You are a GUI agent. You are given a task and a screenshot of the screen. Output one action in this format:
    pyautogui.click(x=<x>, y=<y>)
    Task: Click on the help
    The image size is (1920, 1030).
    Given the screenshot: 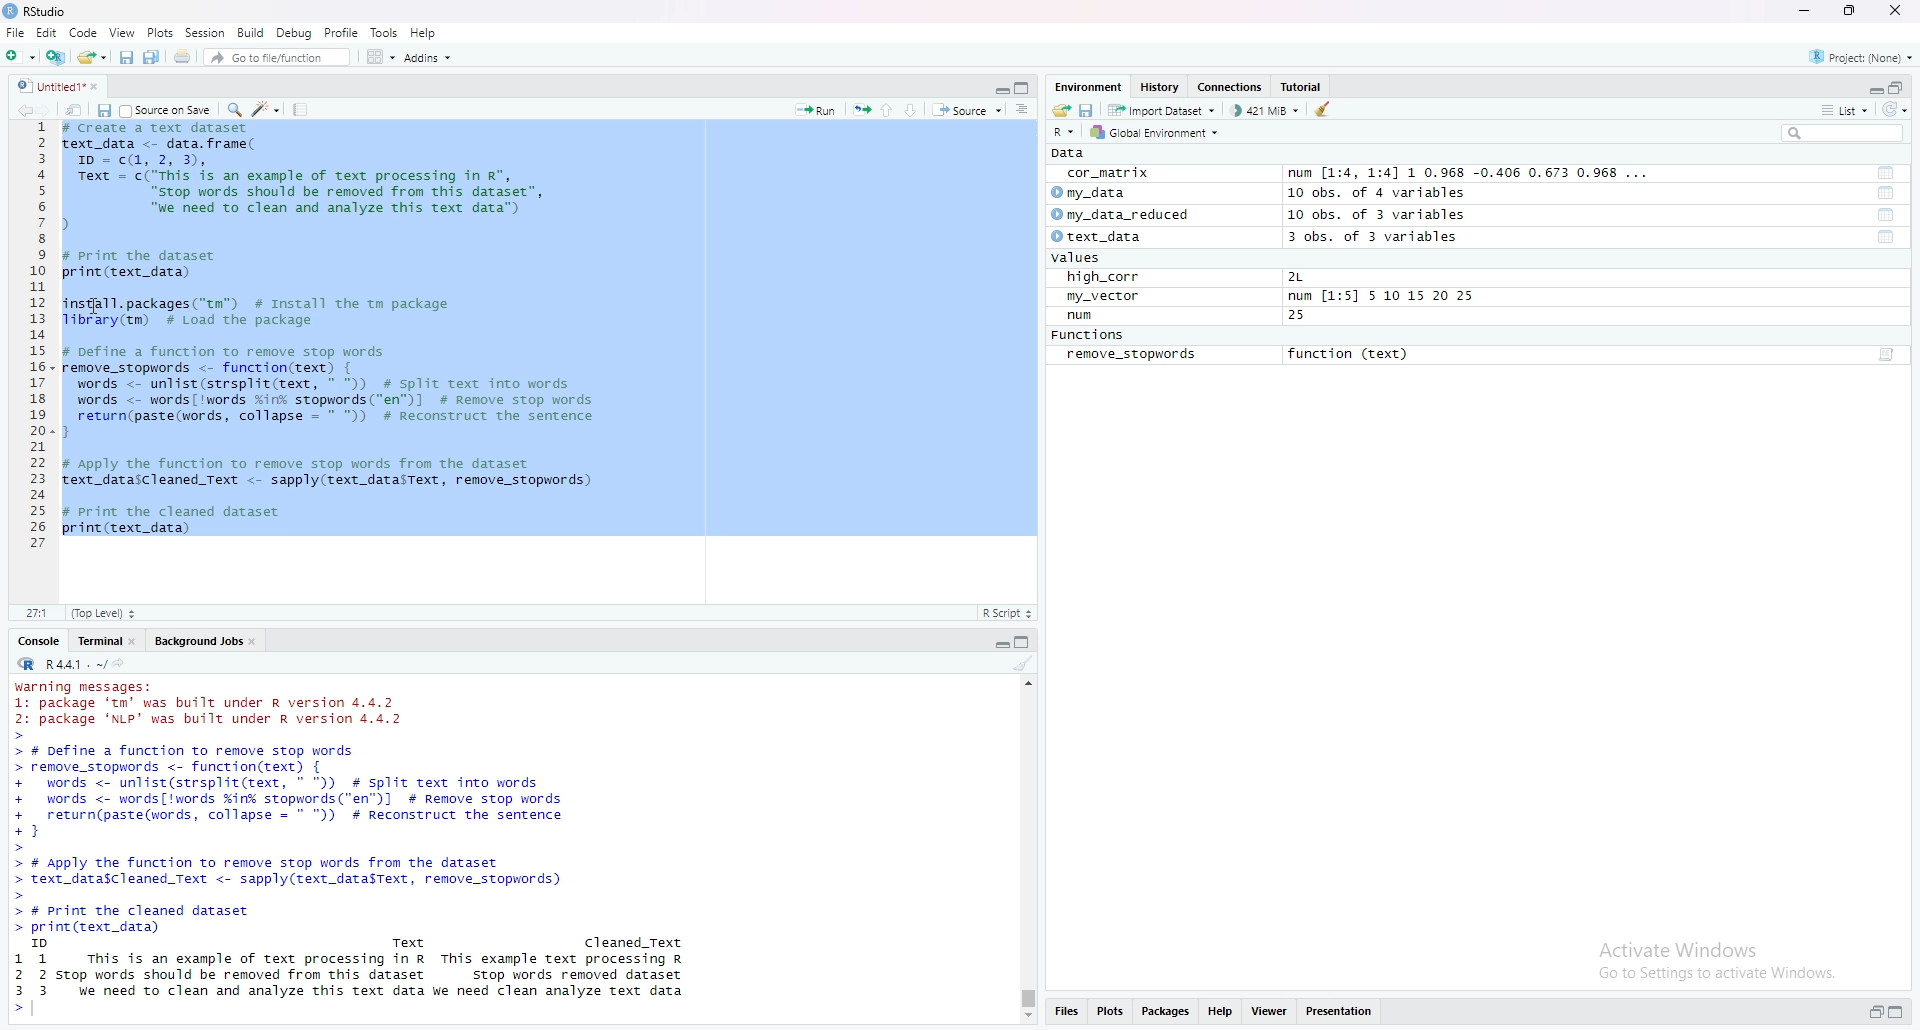 What is the action you would take?
    pyautogui.click(x=1219, y=1011)
    